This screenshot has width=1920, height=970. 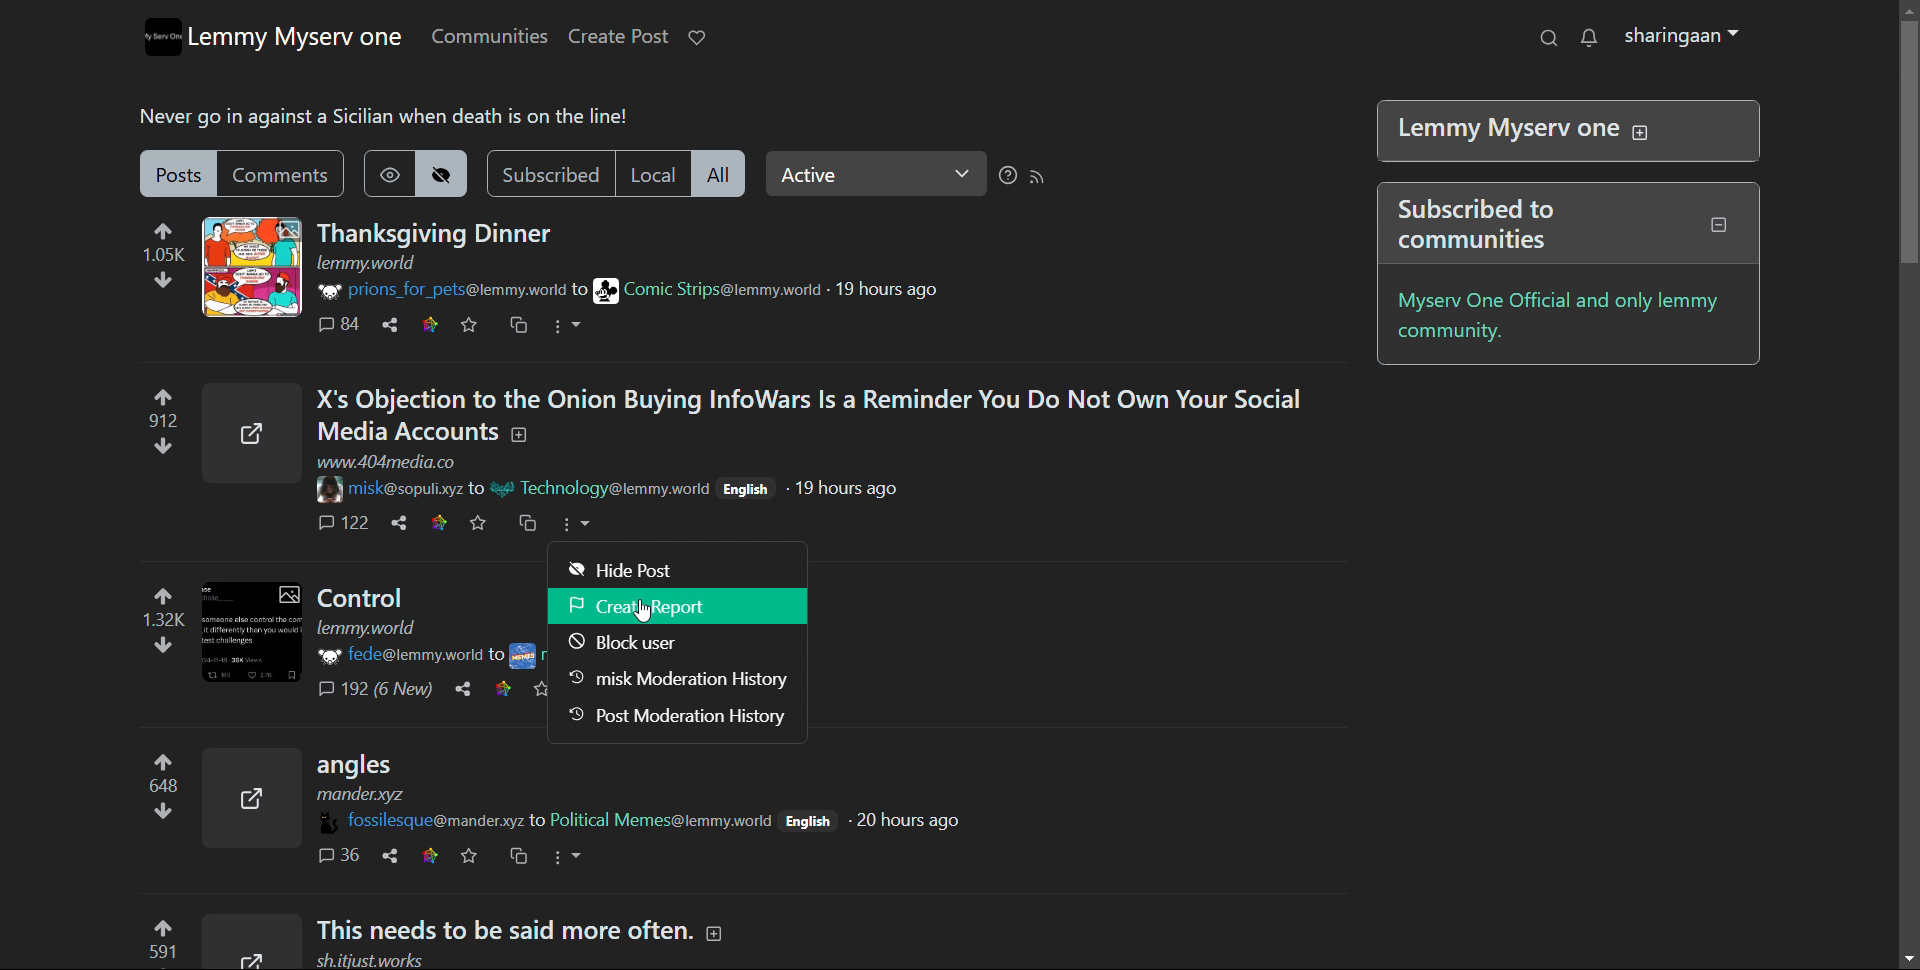 What do you see at coordinates (1562, 317) in the screenshot?
I see `myserv one official and only lemmy community` at bounding box center [1562, 317].